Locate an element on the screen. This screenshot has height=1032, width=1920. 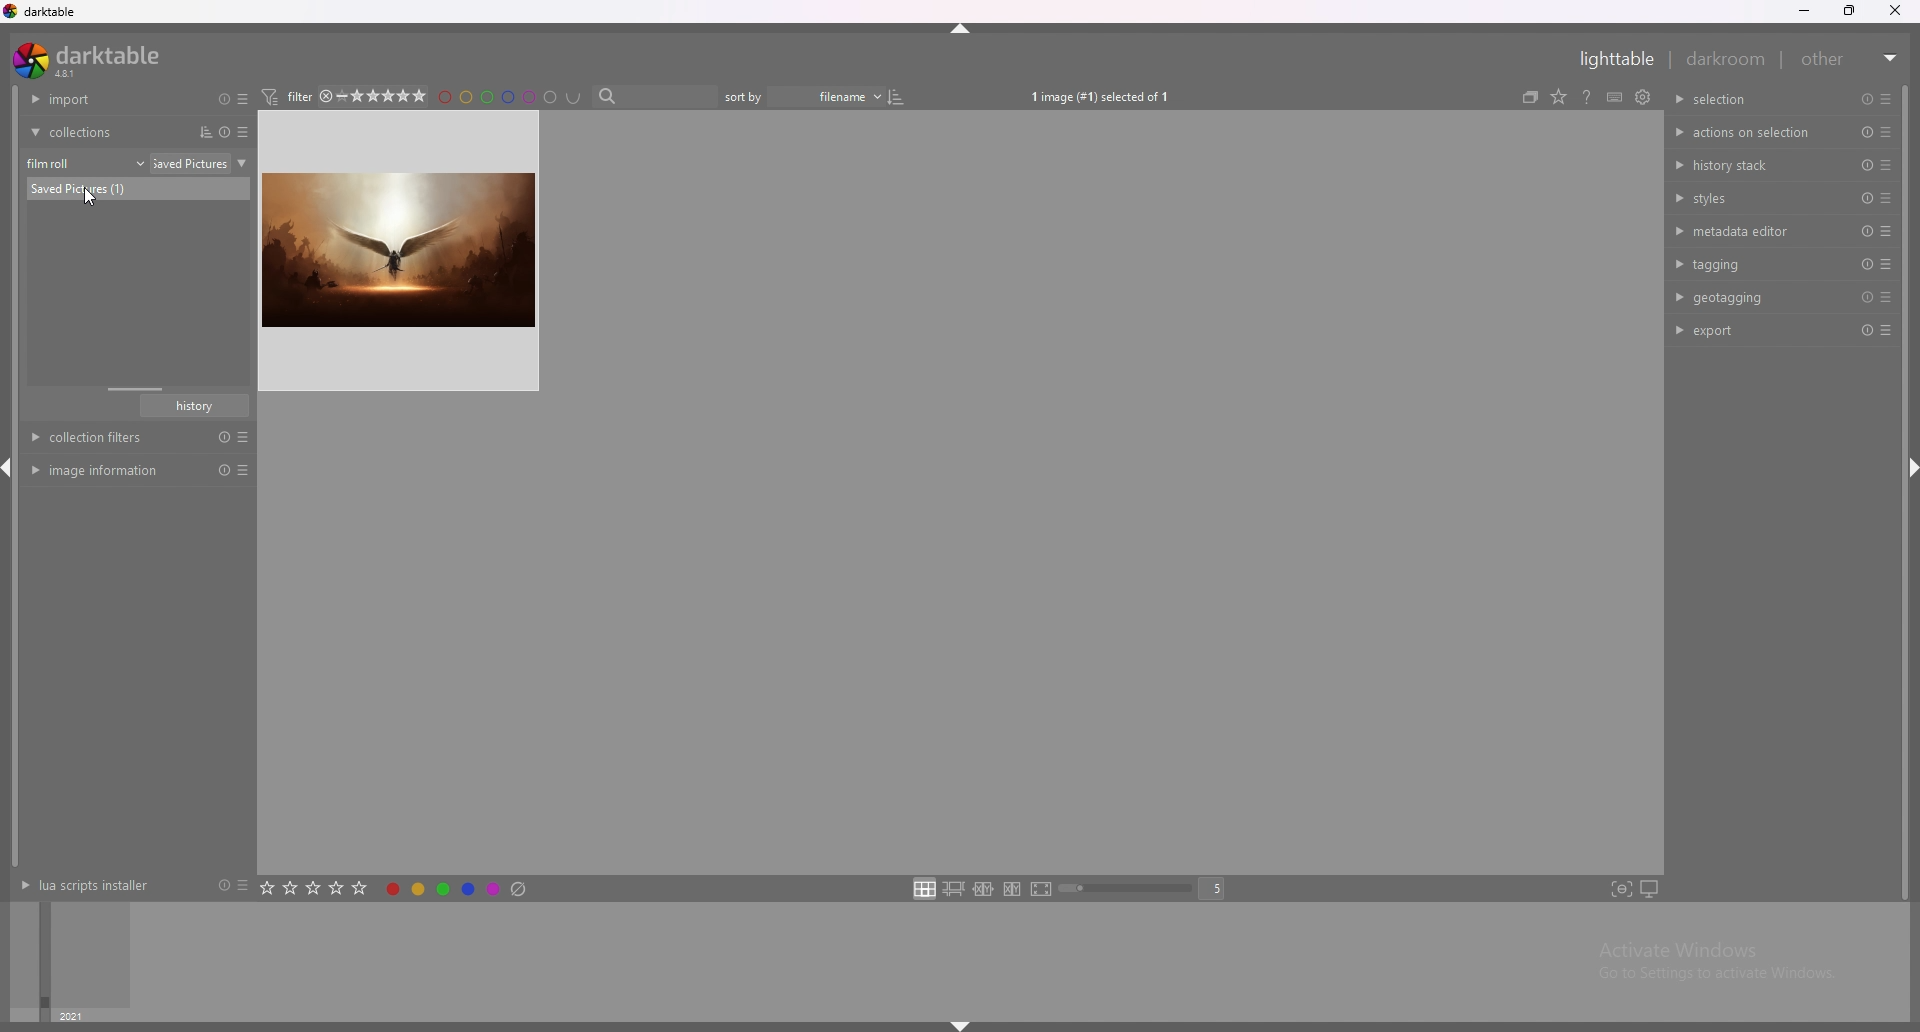
darkroom is located at coordinates (1727, 58).